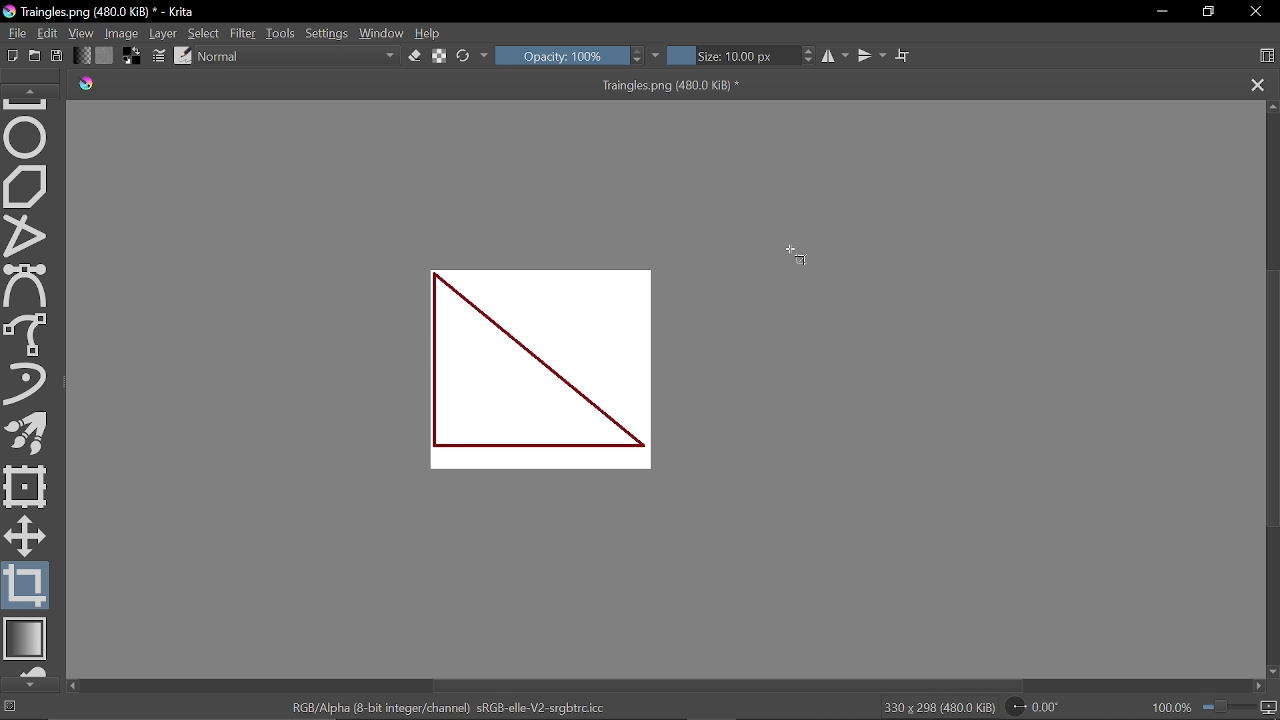 This screenshot has height=720, width=1280. What do you see at coordinates (448, 707) in the screenshot?
I see `"RGB/Alpha (8-bit integer/channel) sRGB-elle-V2-srgbtrc.icc` at bounding box center [448, 707].